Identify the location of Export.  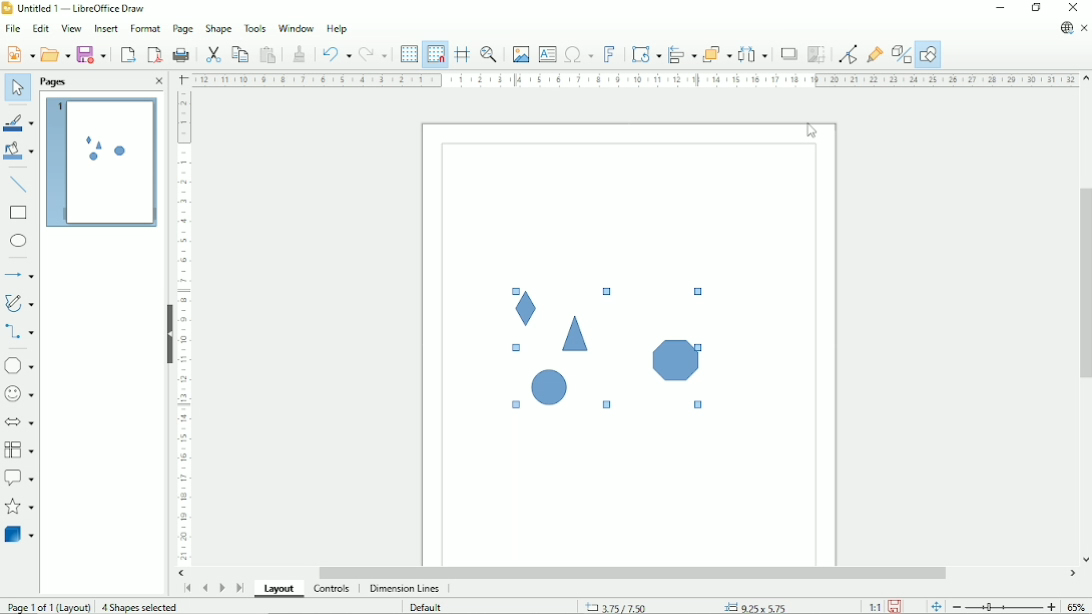
(128, 54).